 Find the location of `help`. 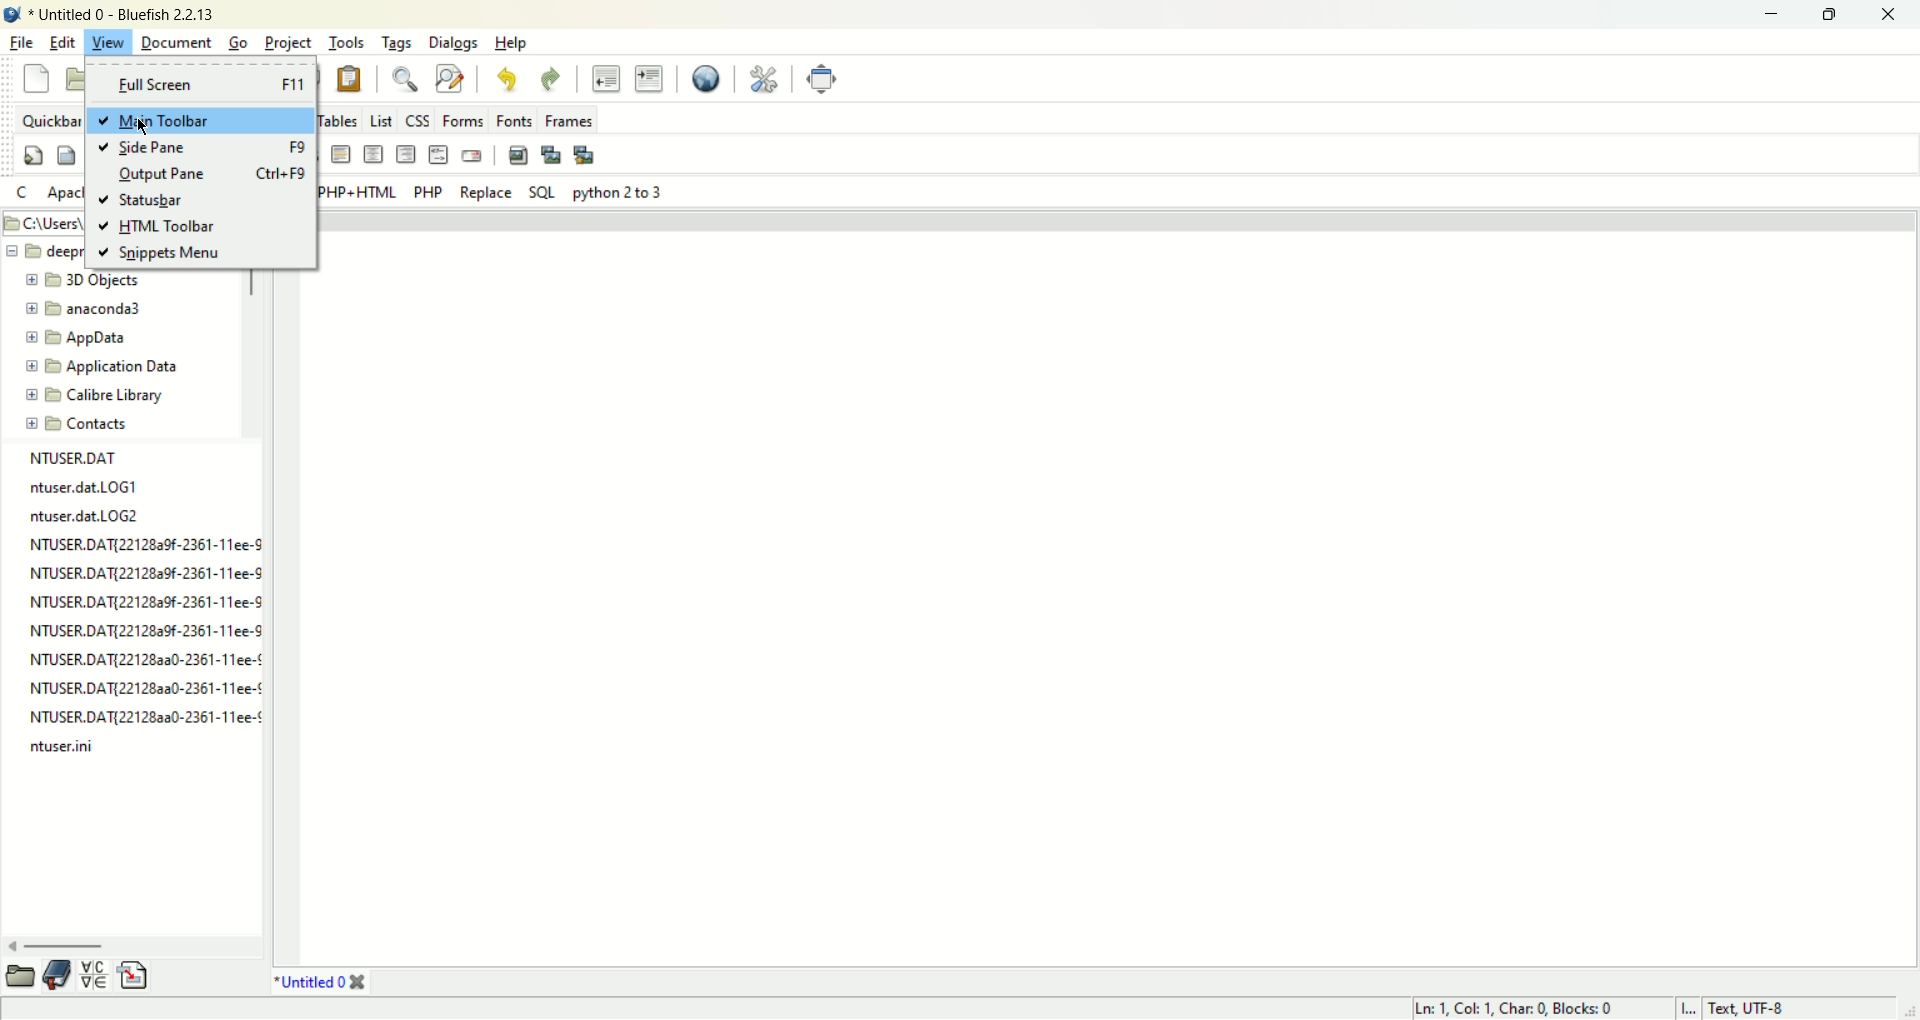

help is located at coordinates (510, 43).